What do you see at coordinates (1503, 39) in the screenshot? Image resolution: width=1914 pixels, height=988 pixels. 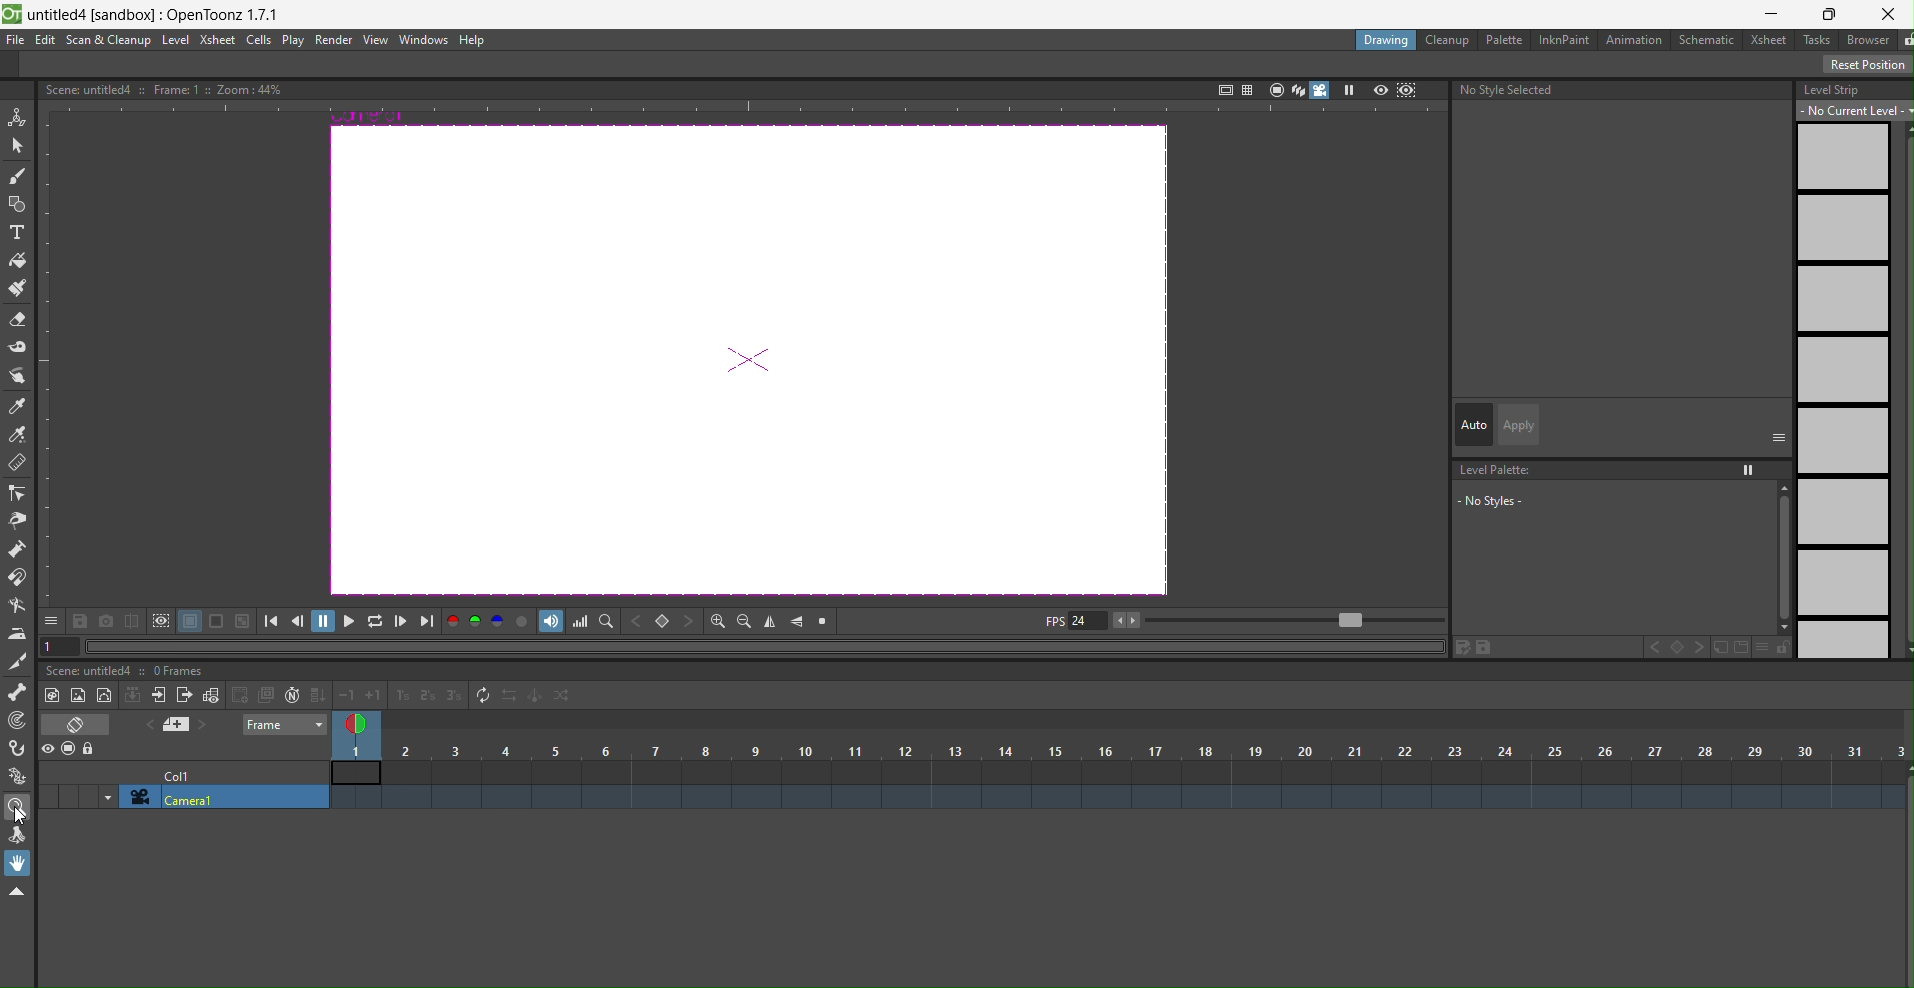 I see `palette` at bounding box center [1503, 39].